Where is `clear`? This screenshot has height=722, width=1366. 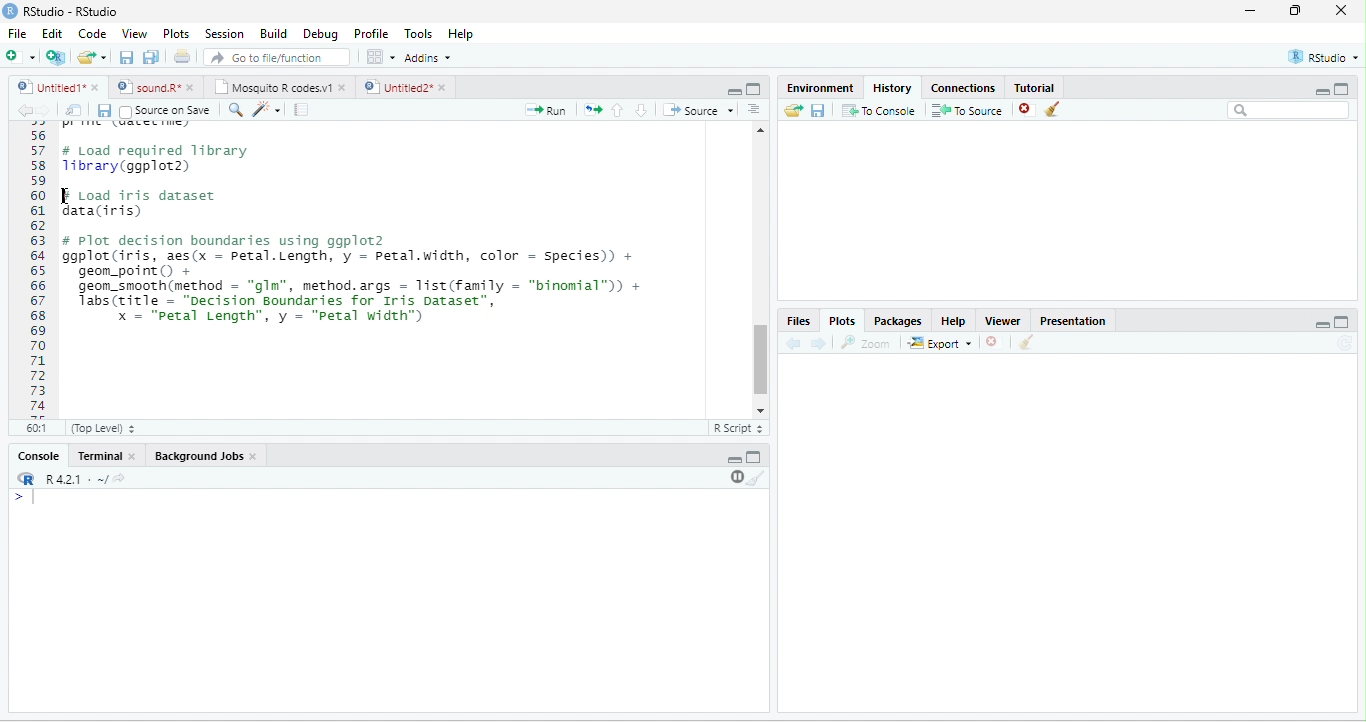 clear is located at coordinates (757, 478).